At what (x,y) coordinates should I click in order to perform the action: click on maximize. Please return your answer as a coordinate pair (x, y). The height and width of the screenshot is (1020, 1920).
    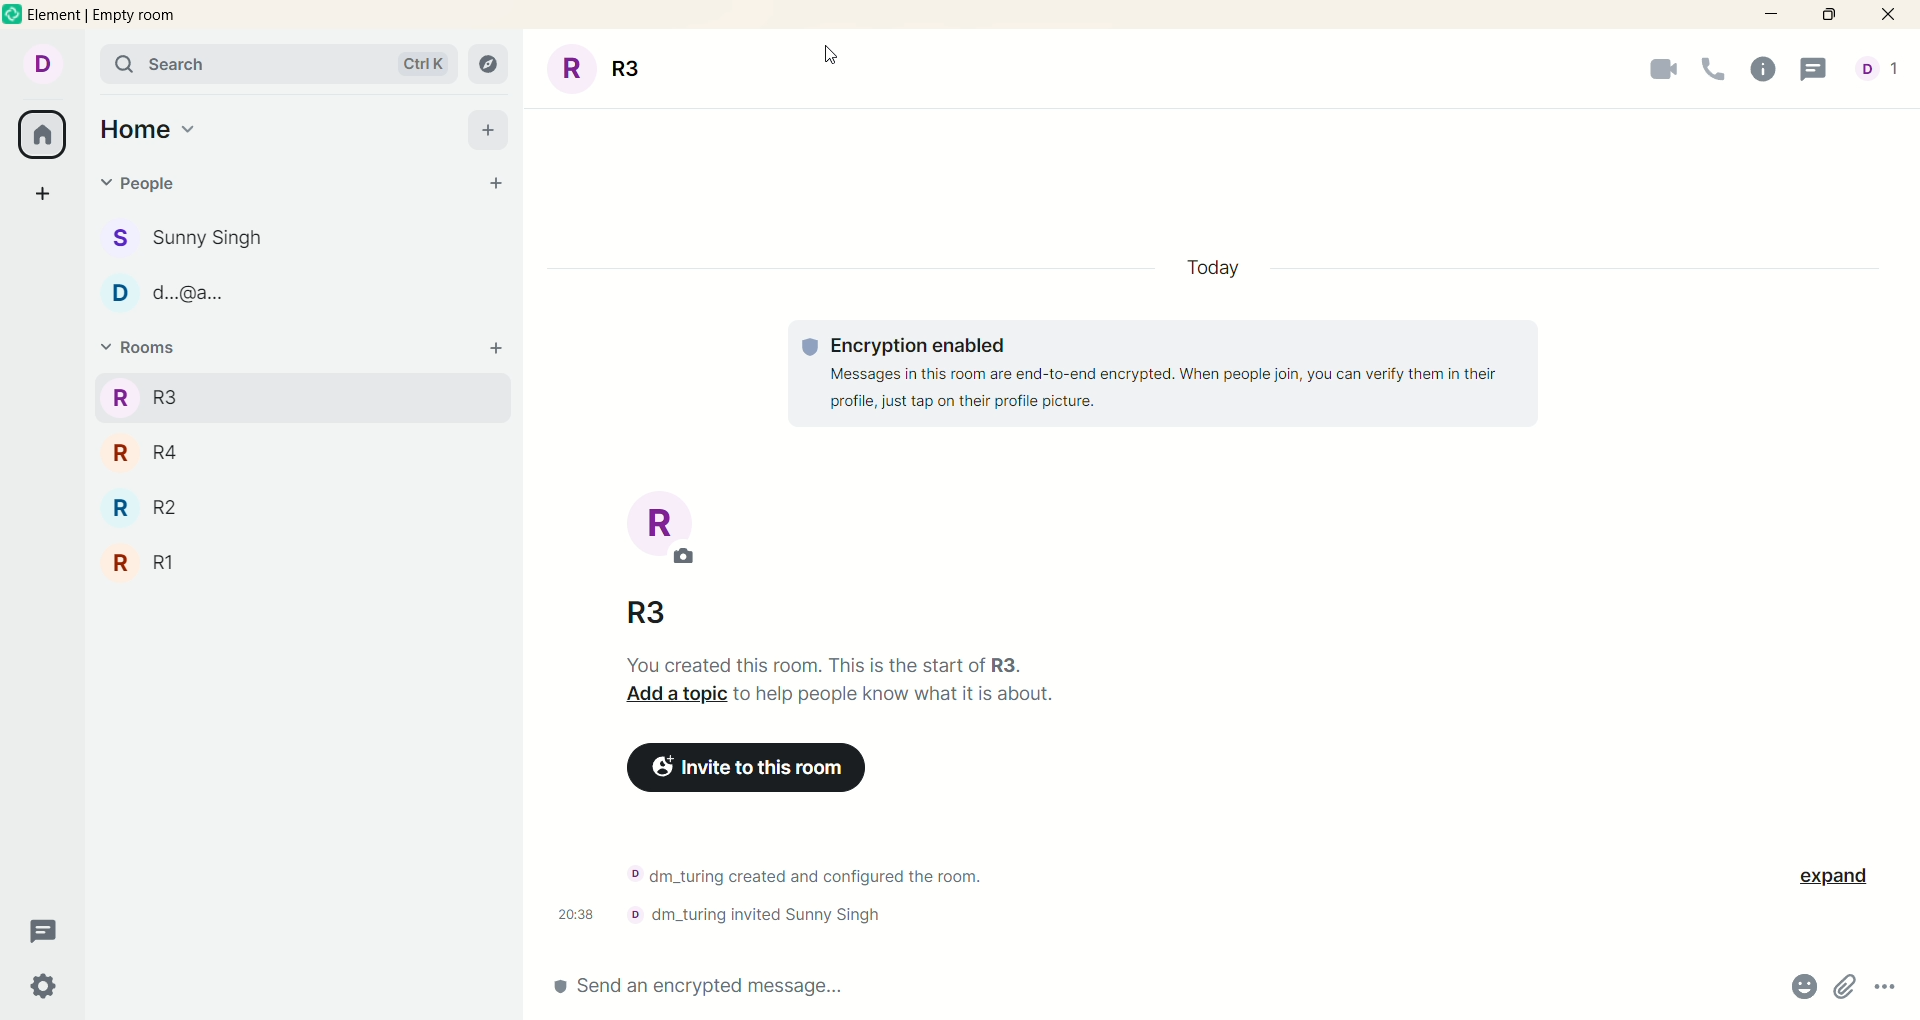
    Looking at the image, I should click on (1832, 17).